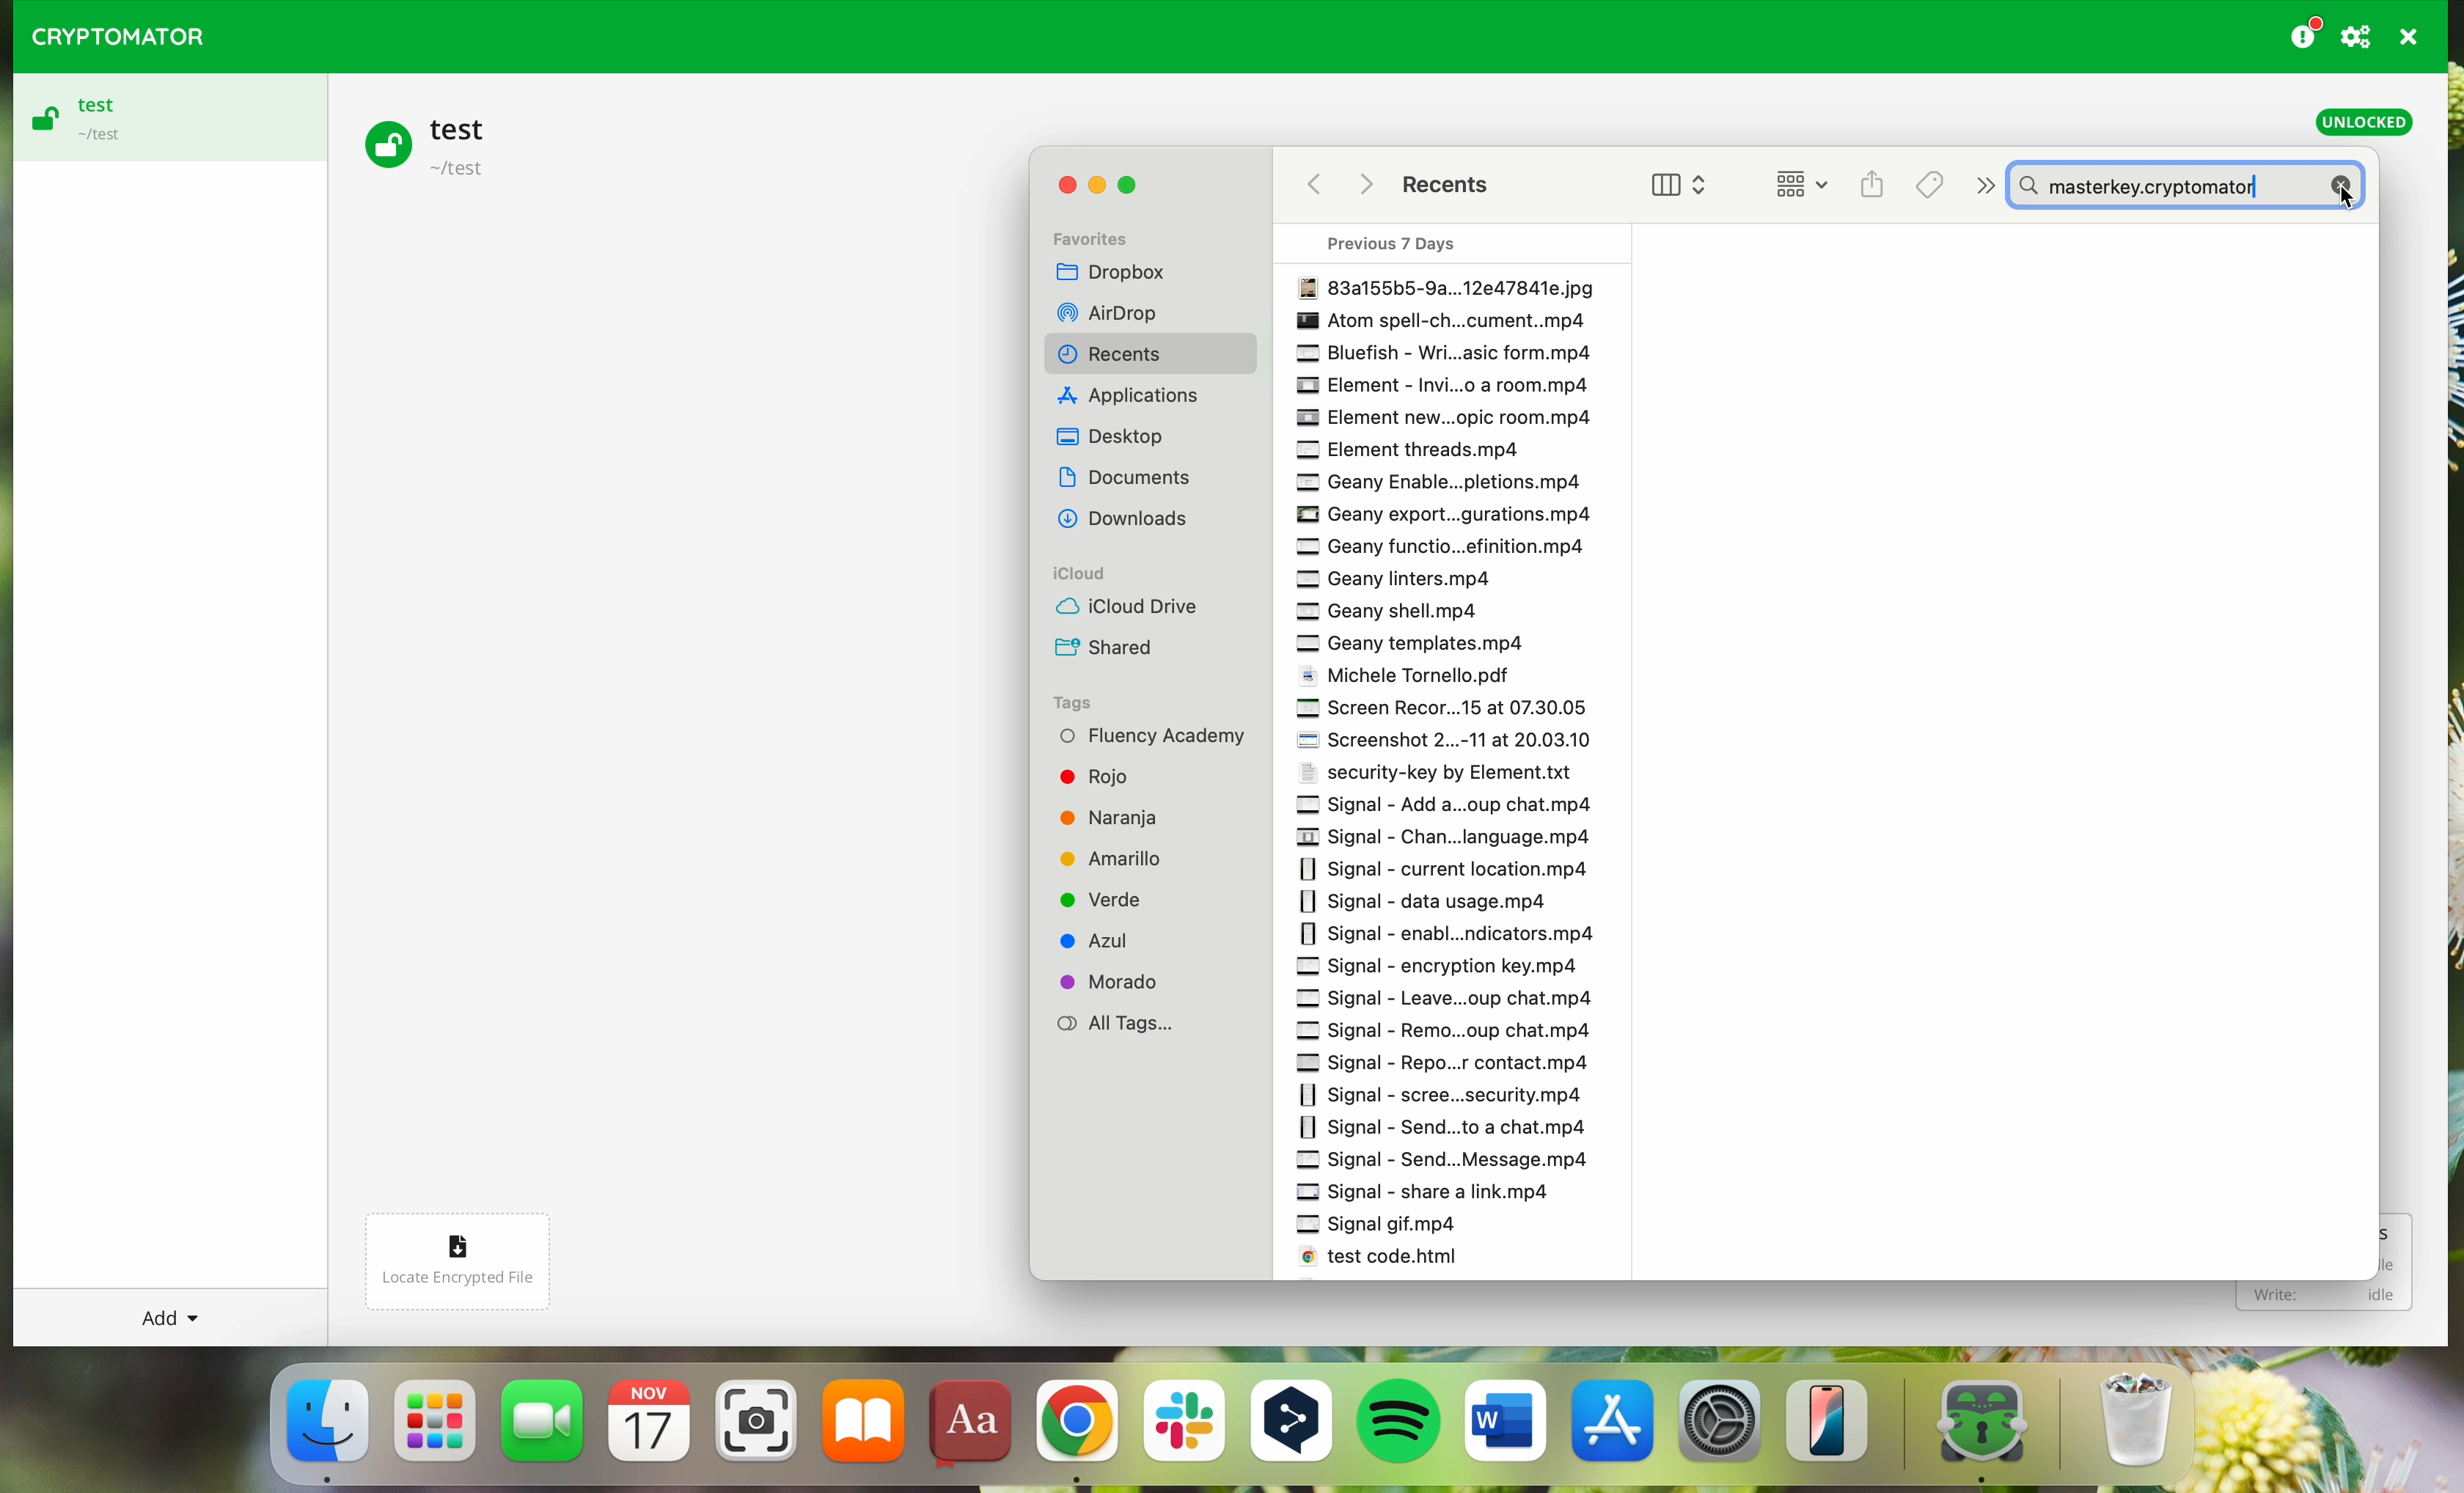 Image resolution: width=2464 pixels, height=1493 pixels. What do you see at coordinates (1722, 1430) in the screenshot?
I see `settings` at bounding box center [1722, 1430].